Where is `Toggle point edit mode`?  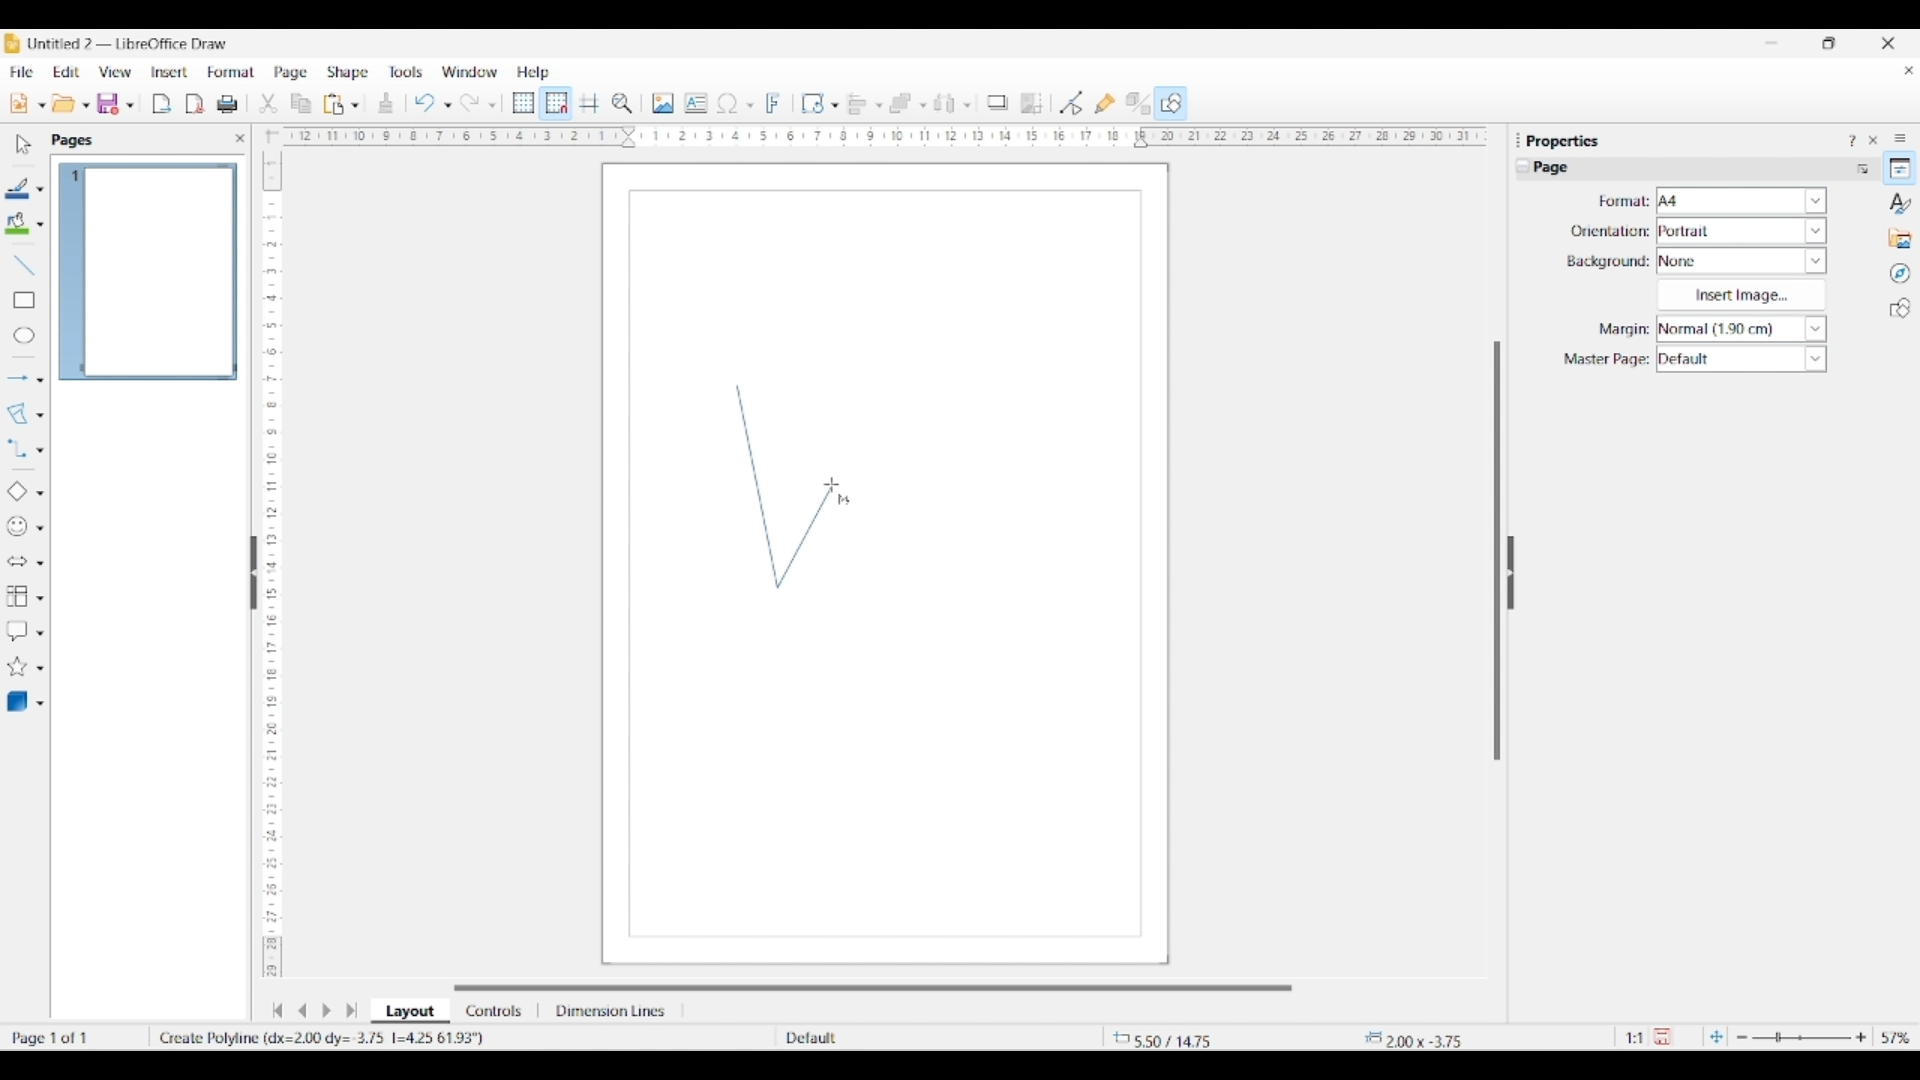
Toggle point edit mode is located at coordinates (1072, 104).